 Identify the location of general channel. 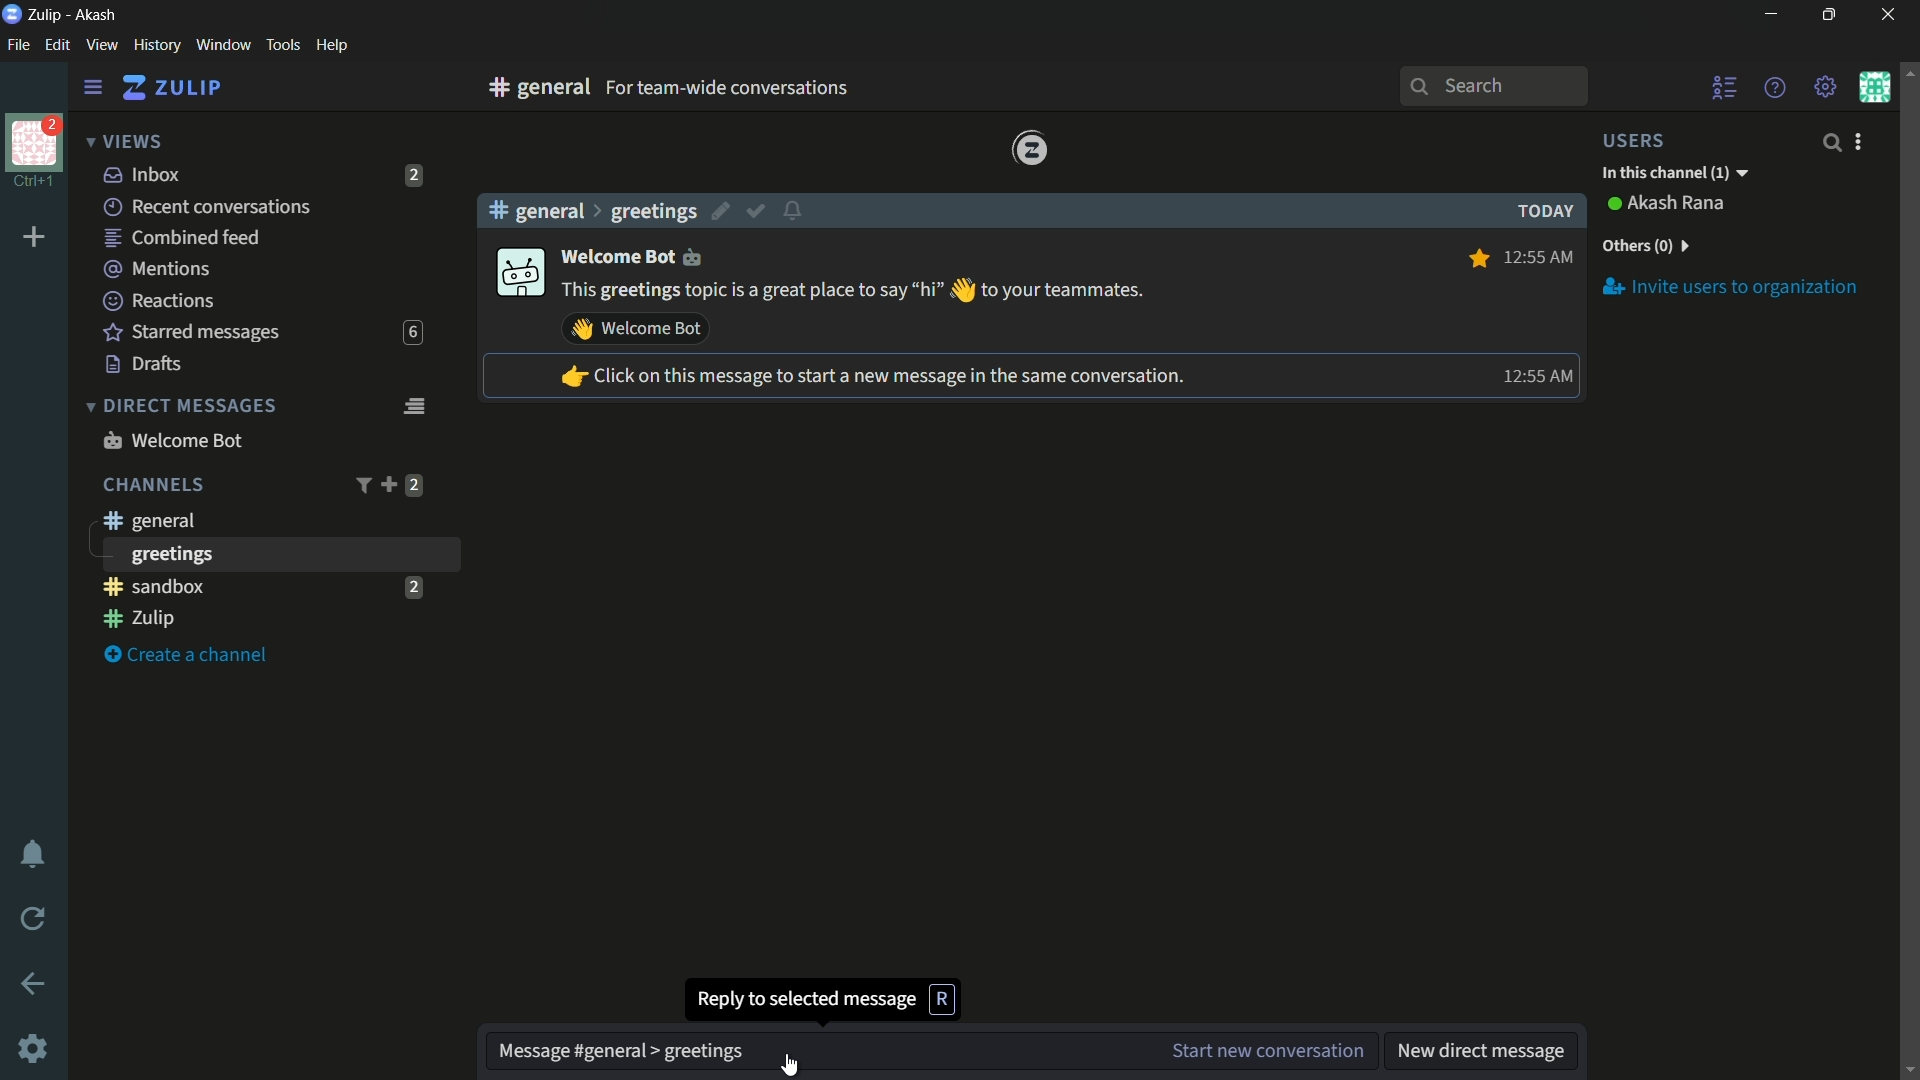
(147, 520).